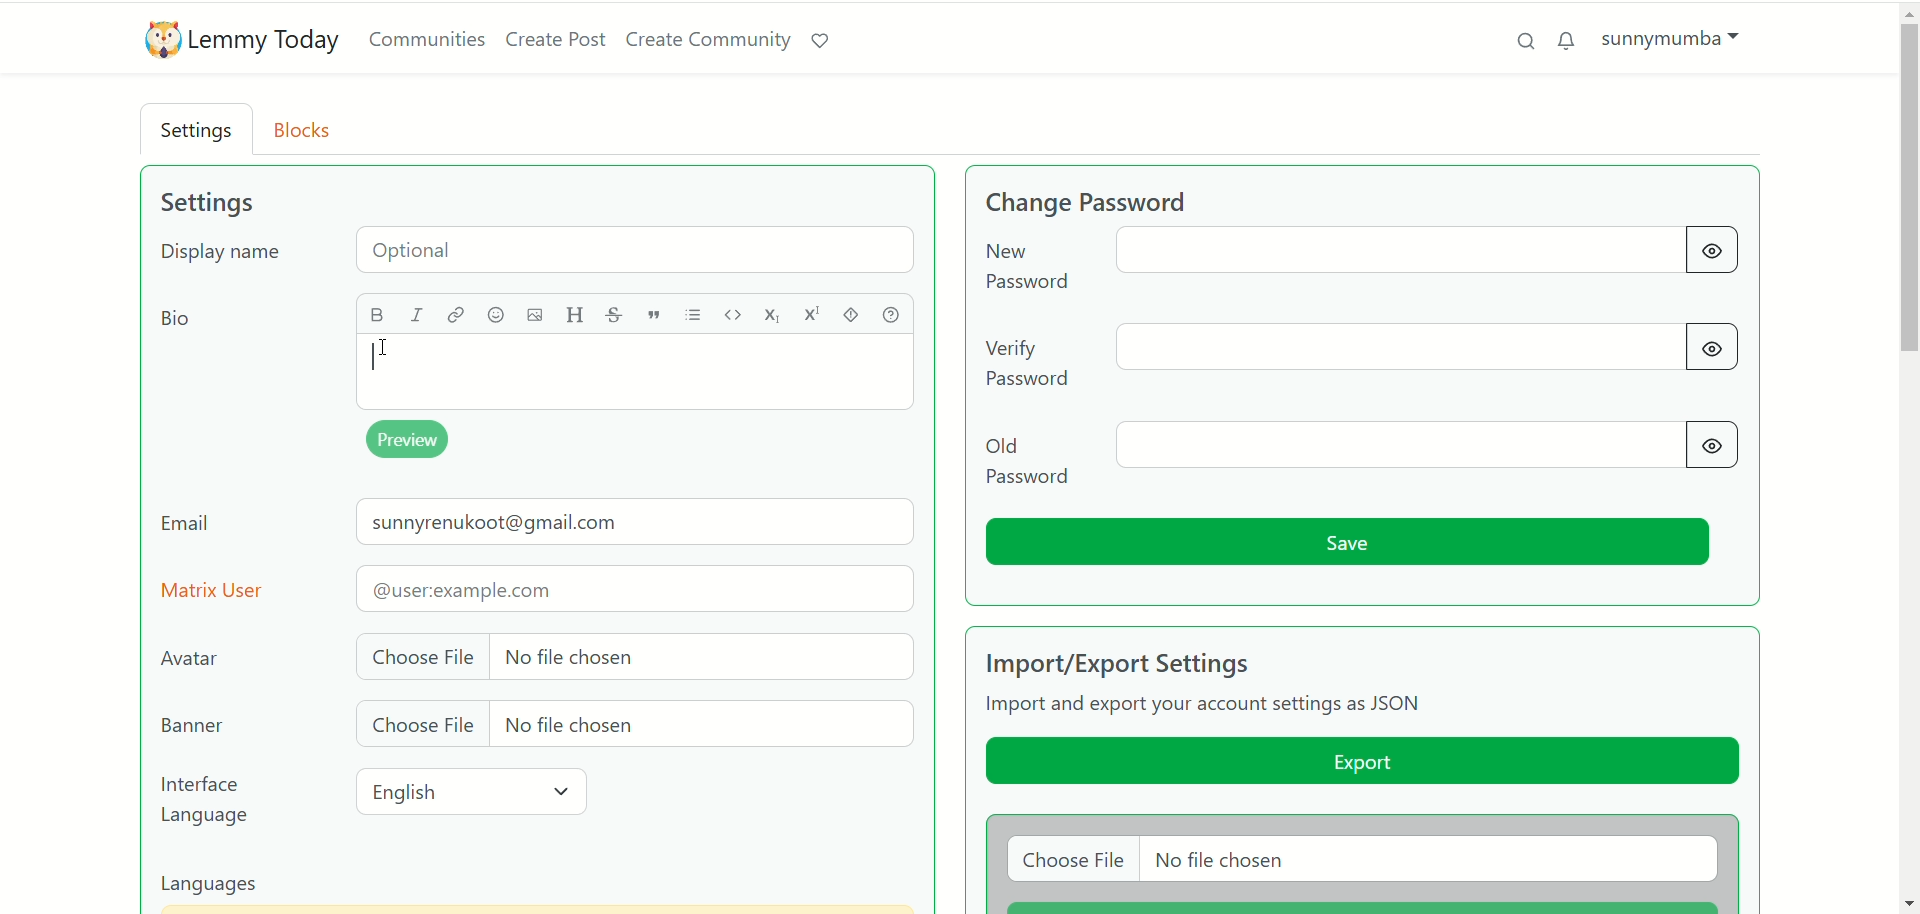 This screenshot has height=914, width=1920. What do you see at coordinates (200, 132) in the screenshot?
I see `settings` at bounding box center [200, 132].